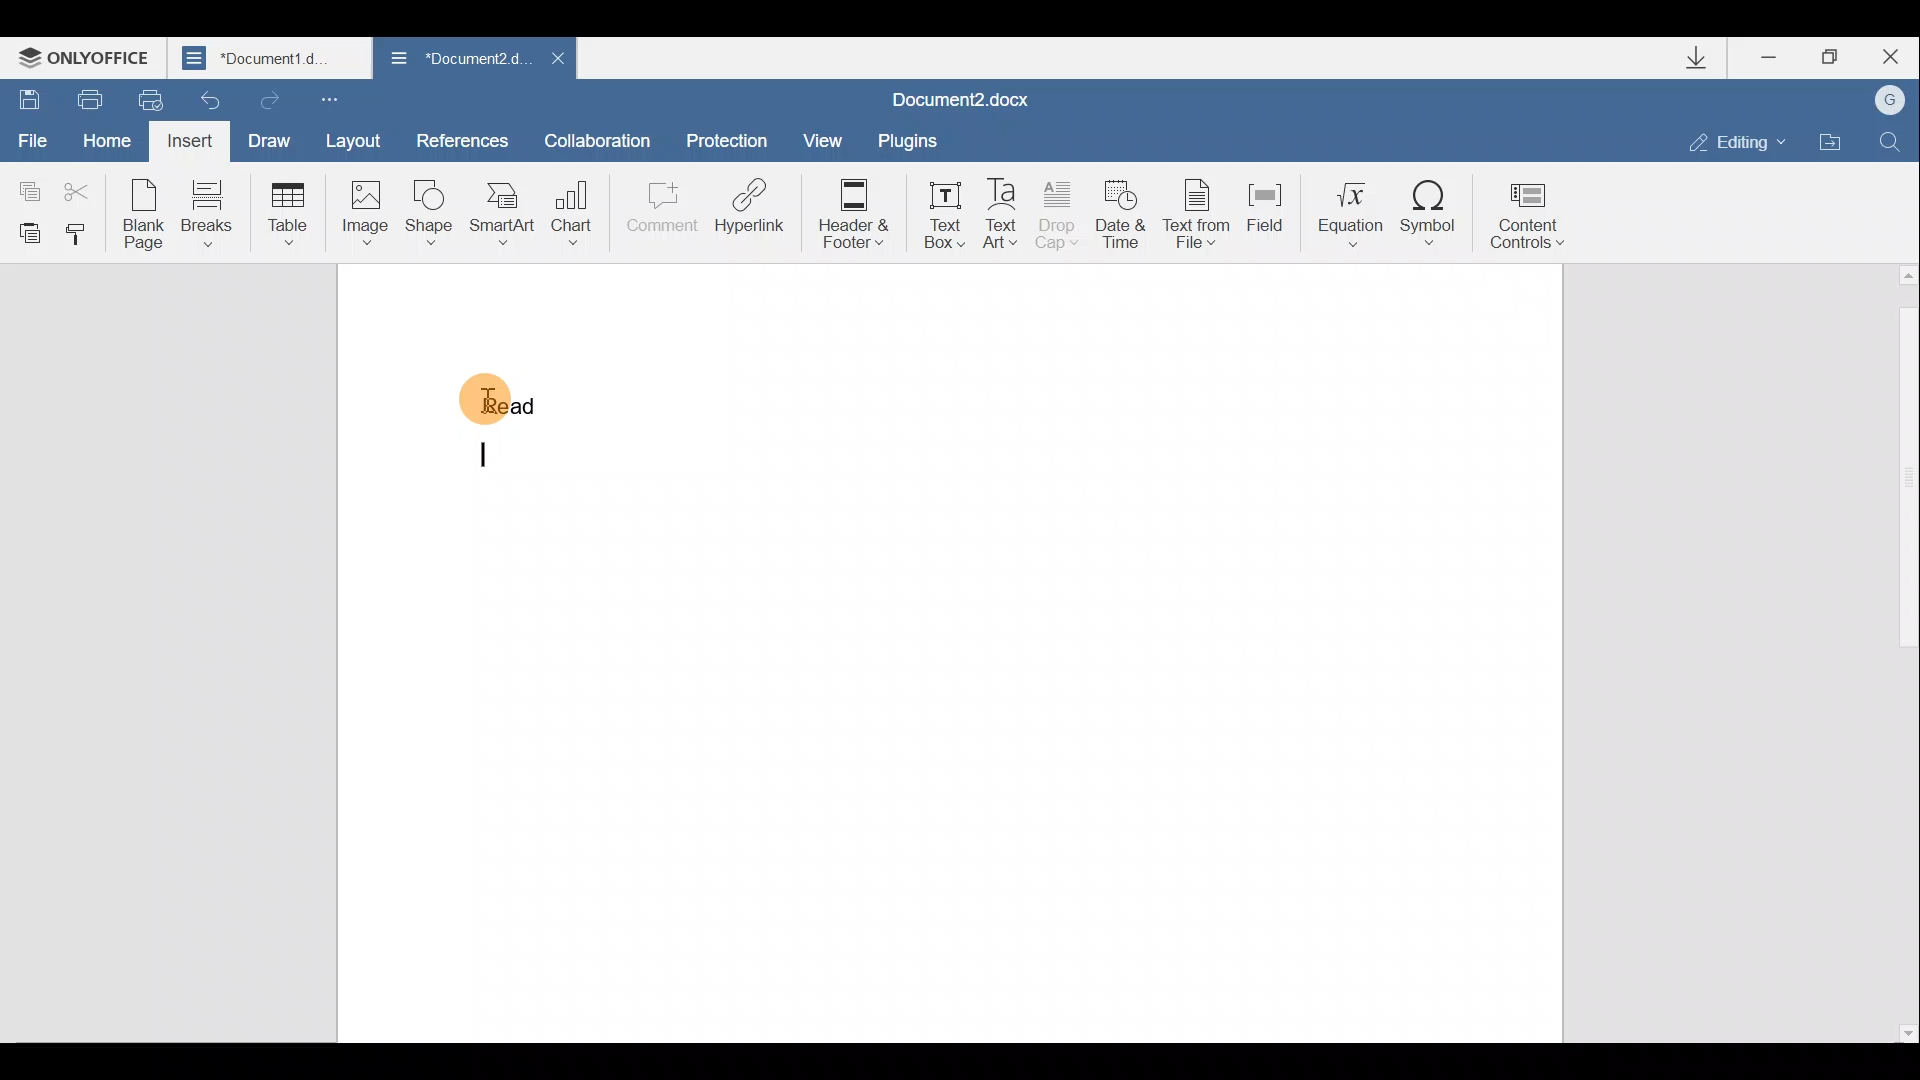 This screenshot has height=1080, width=1920. Describe the element at coordinates (364, 212) in the screenshot. I see `Image` at that location.